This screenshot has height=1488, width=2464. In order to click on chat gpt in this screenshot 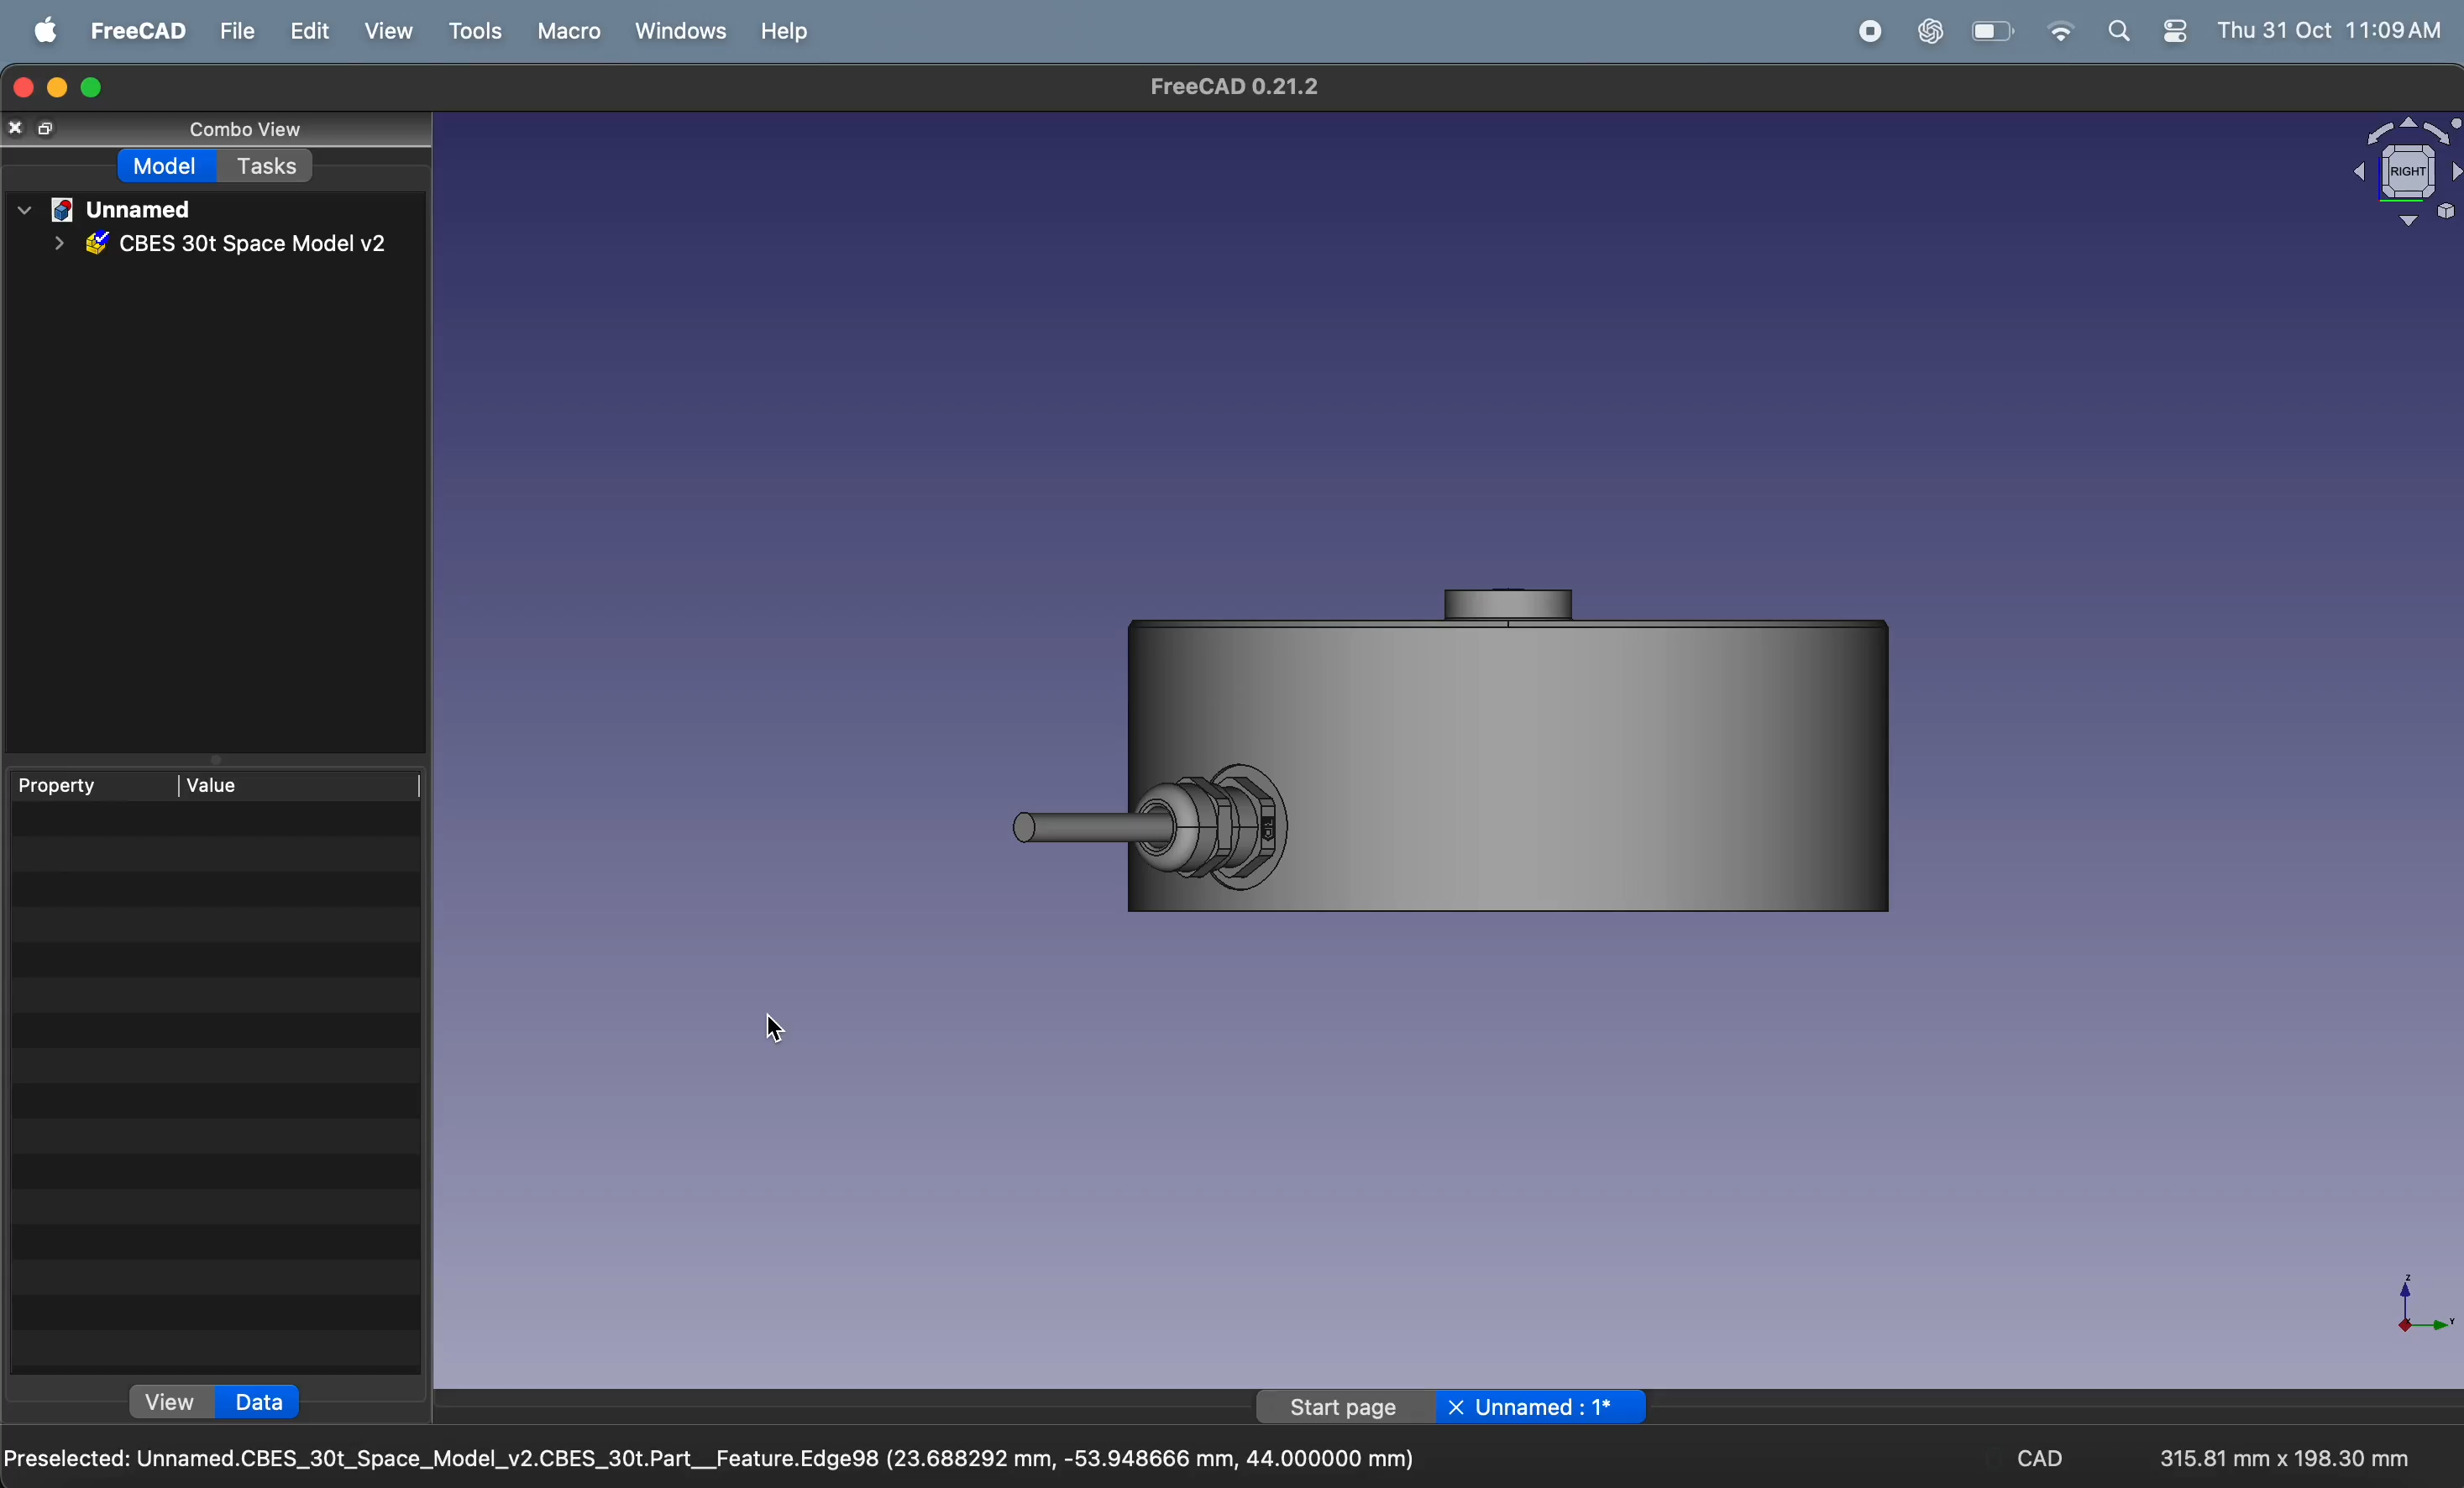, I will do `click(1929, 33)`.